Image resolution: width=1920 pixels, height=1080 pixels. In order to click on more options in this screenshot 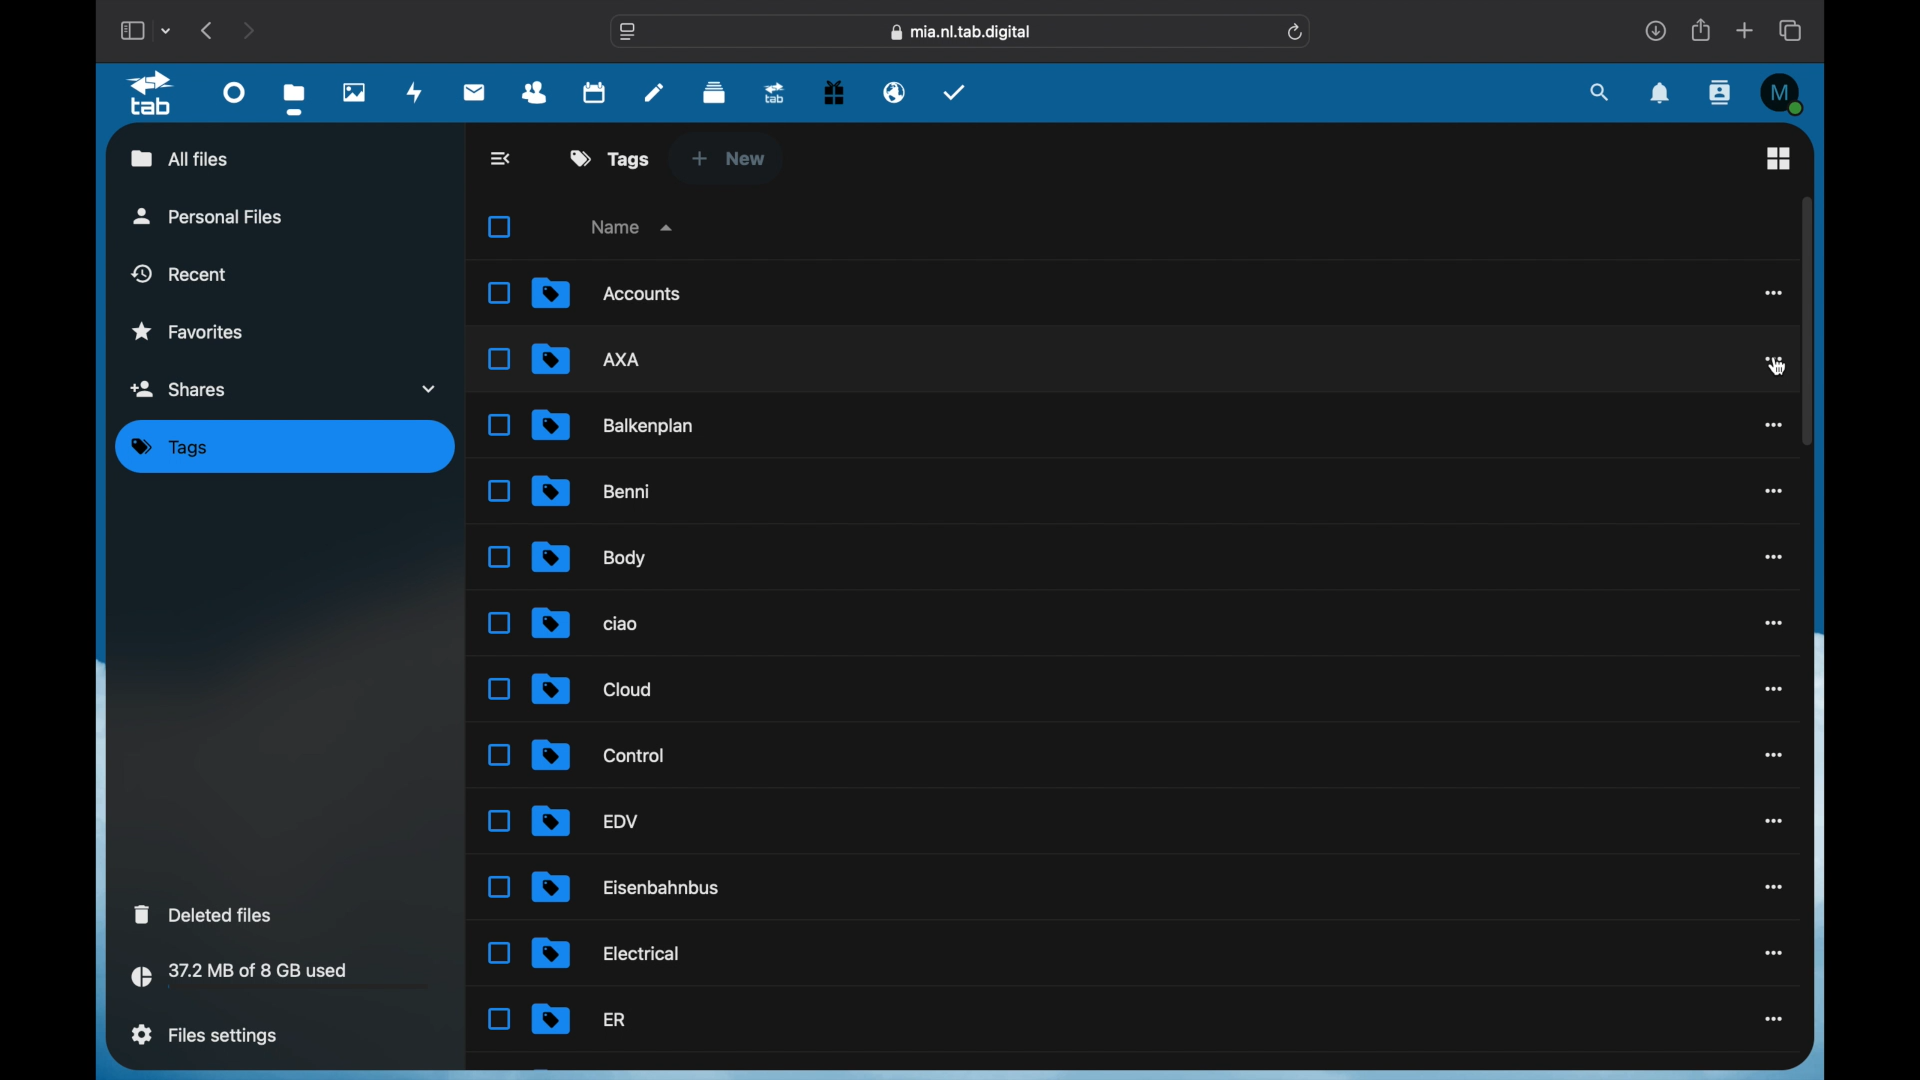, I will do `click(1775, 954)`.